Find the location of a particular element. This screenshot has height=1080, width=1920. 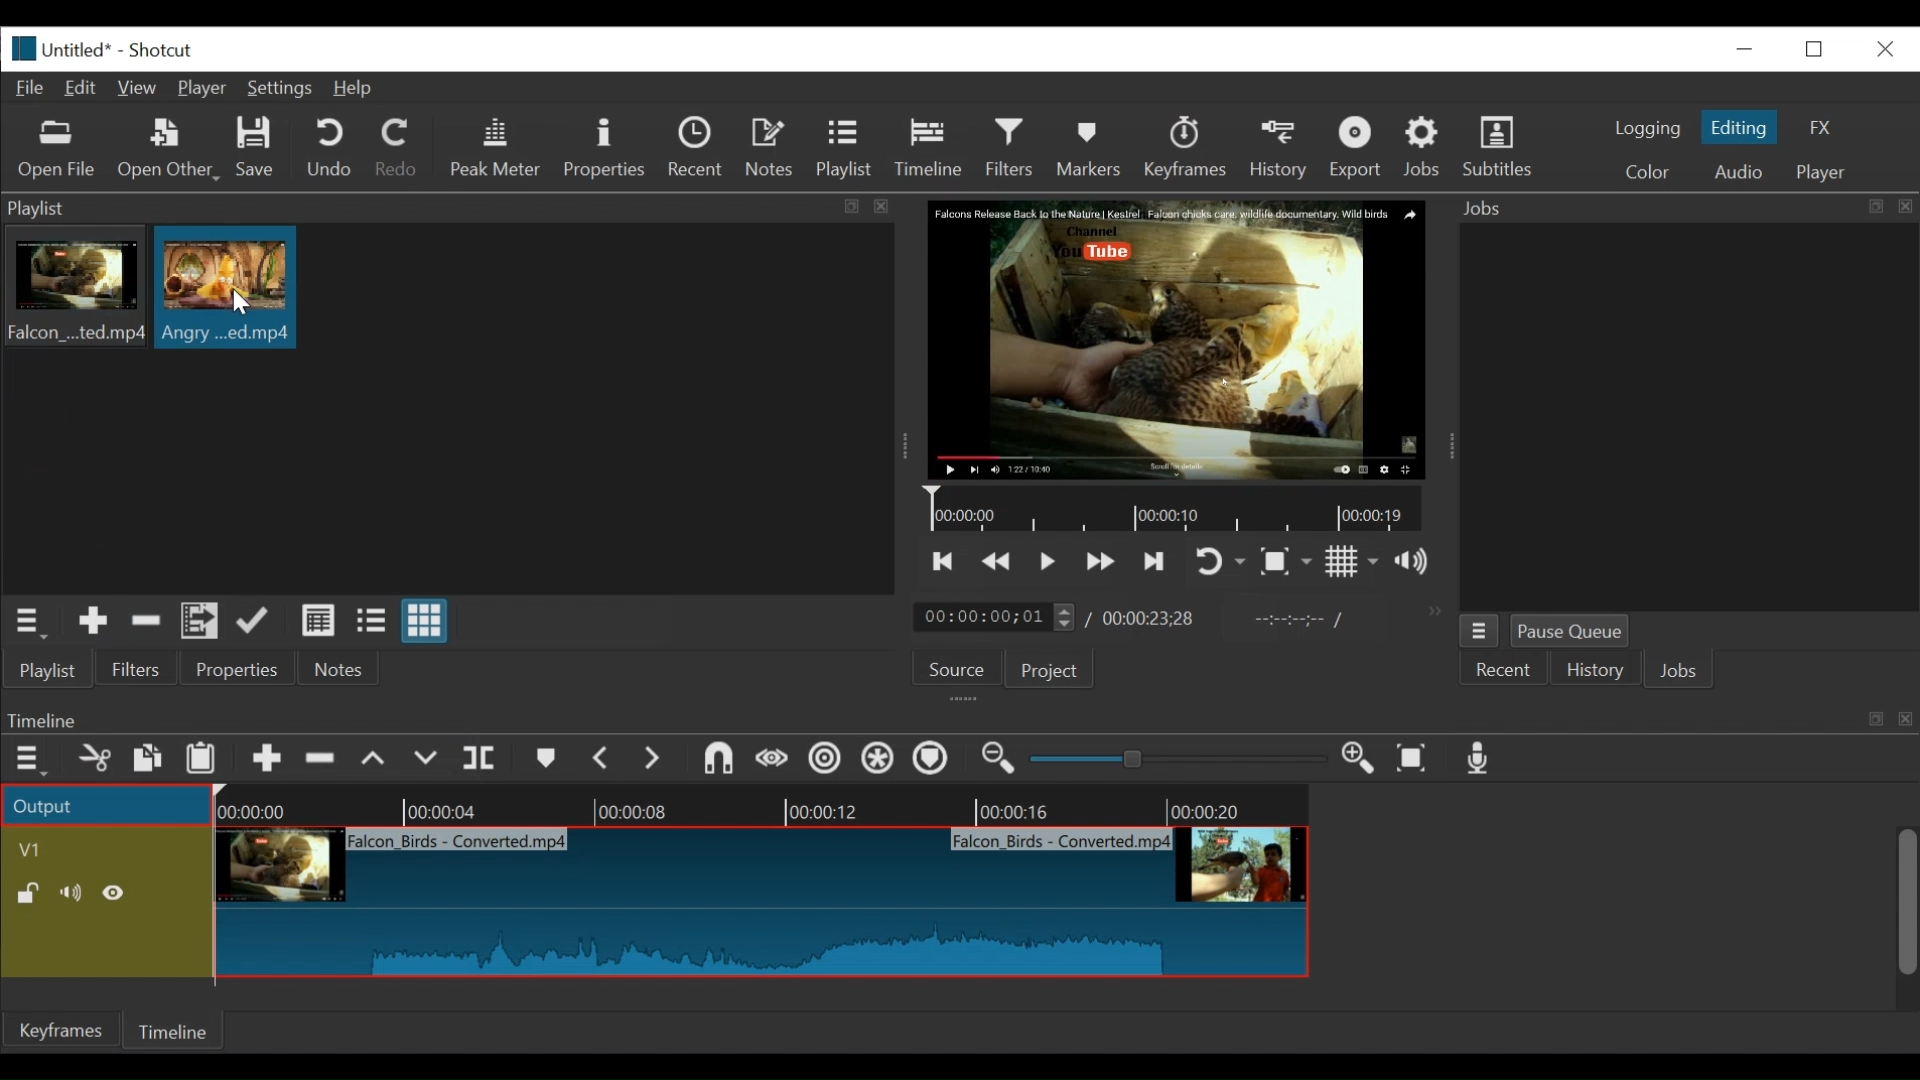

player is located at coordinates (1823, 173).